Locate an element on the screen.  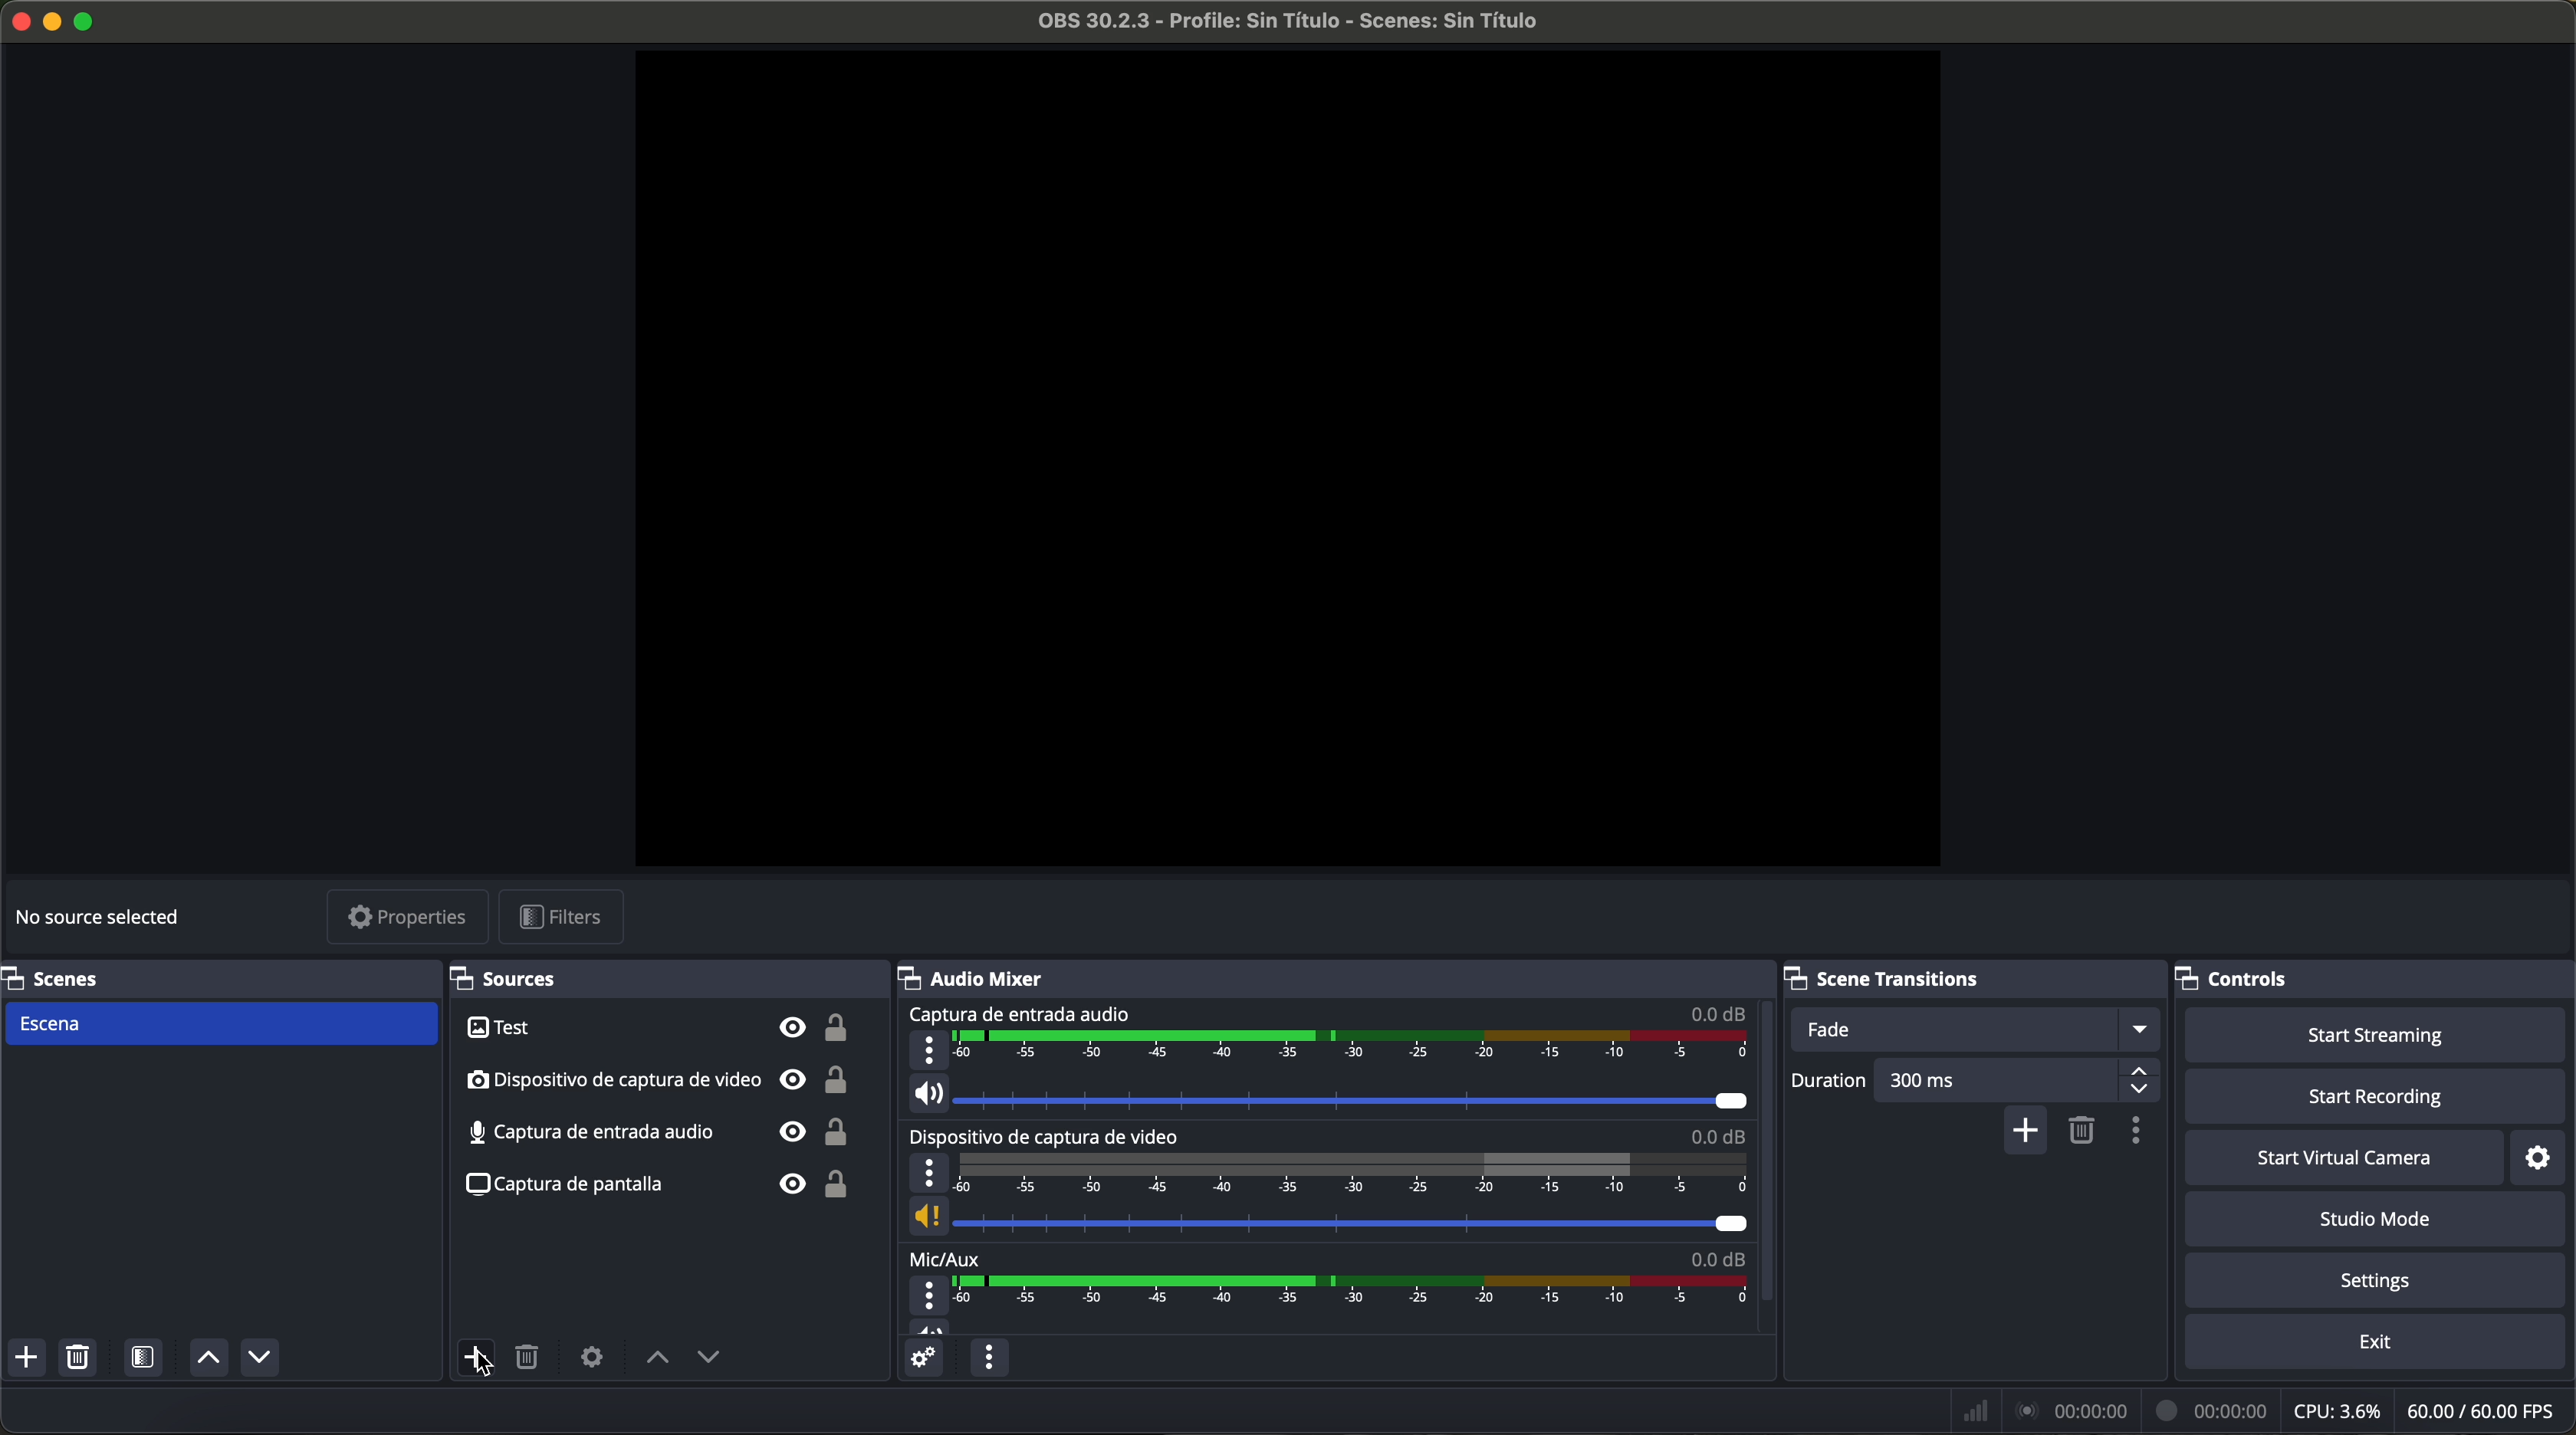
audio mixer is located at coordinates (982, 980).